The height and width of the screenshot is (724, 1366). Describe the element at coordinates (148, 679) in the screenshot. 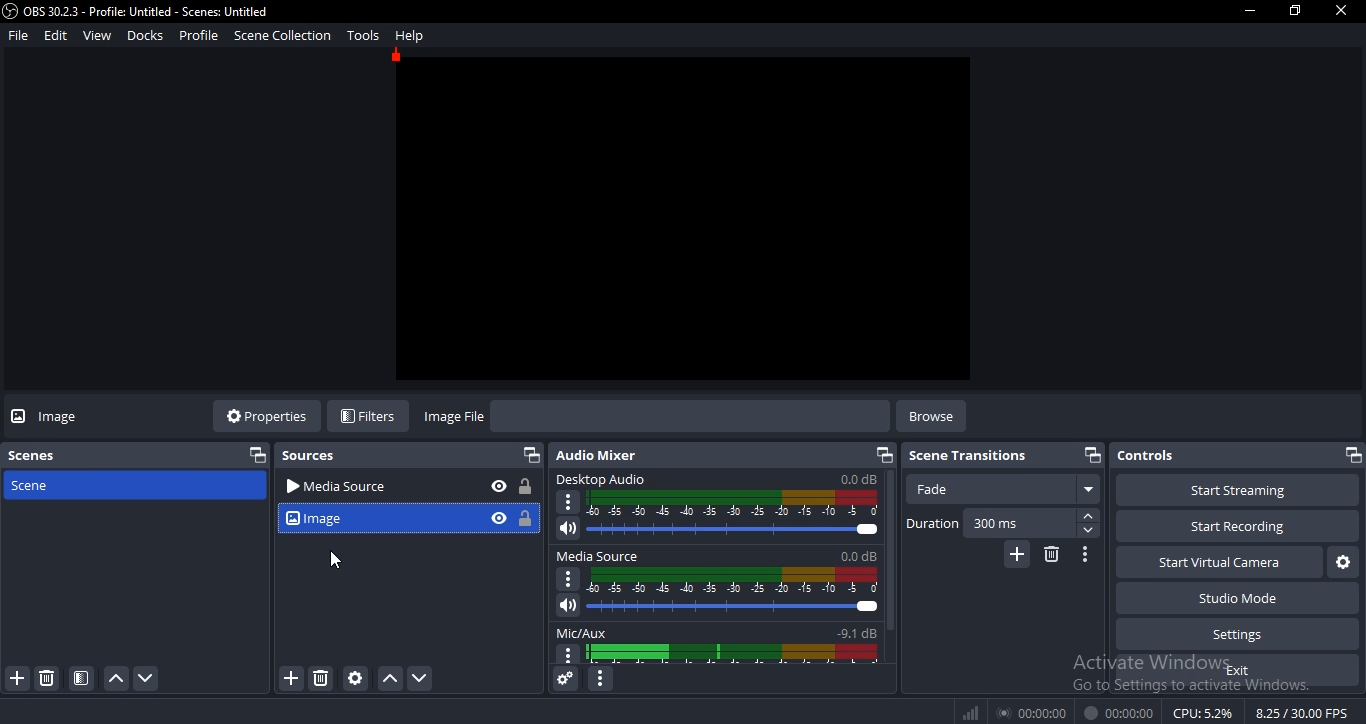

I see `move down` at that location.